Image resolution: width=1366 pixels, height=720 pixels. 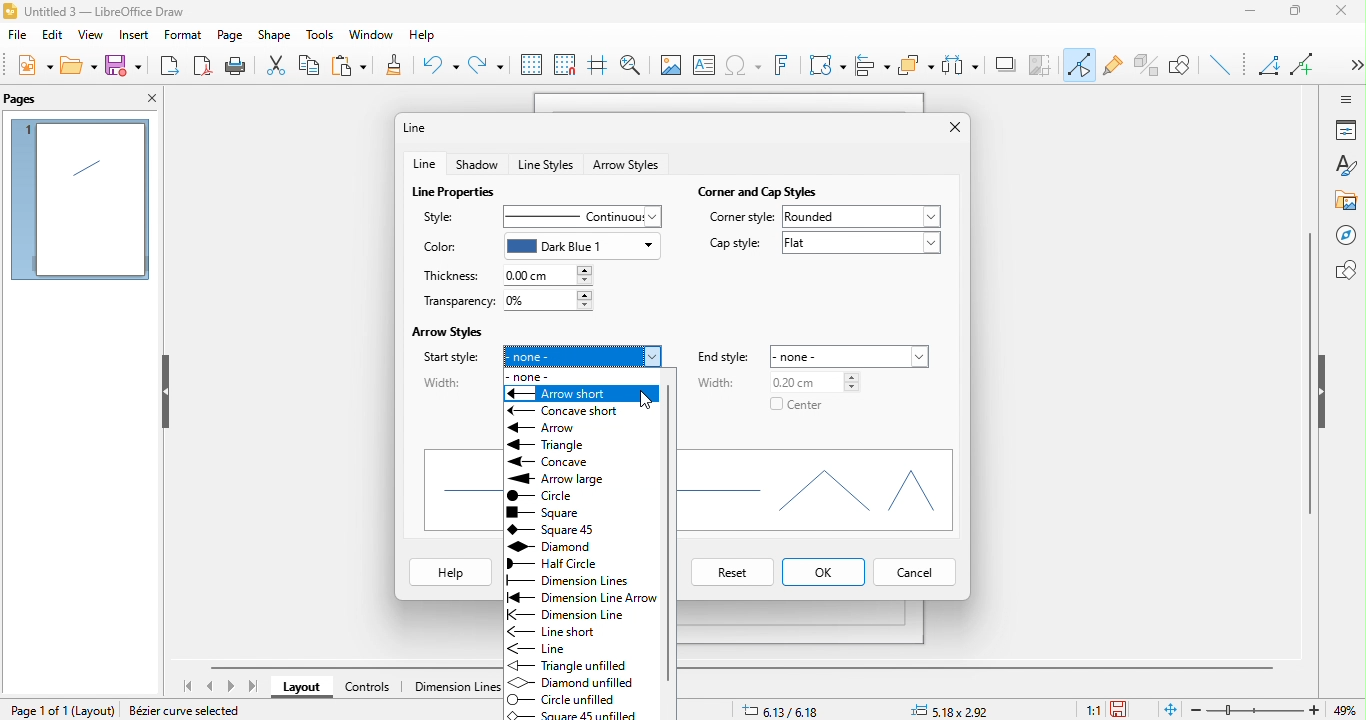 What do you see at coordinates (21, 38) in the screenshot?
I see `file` at bounding box center [21, 38].